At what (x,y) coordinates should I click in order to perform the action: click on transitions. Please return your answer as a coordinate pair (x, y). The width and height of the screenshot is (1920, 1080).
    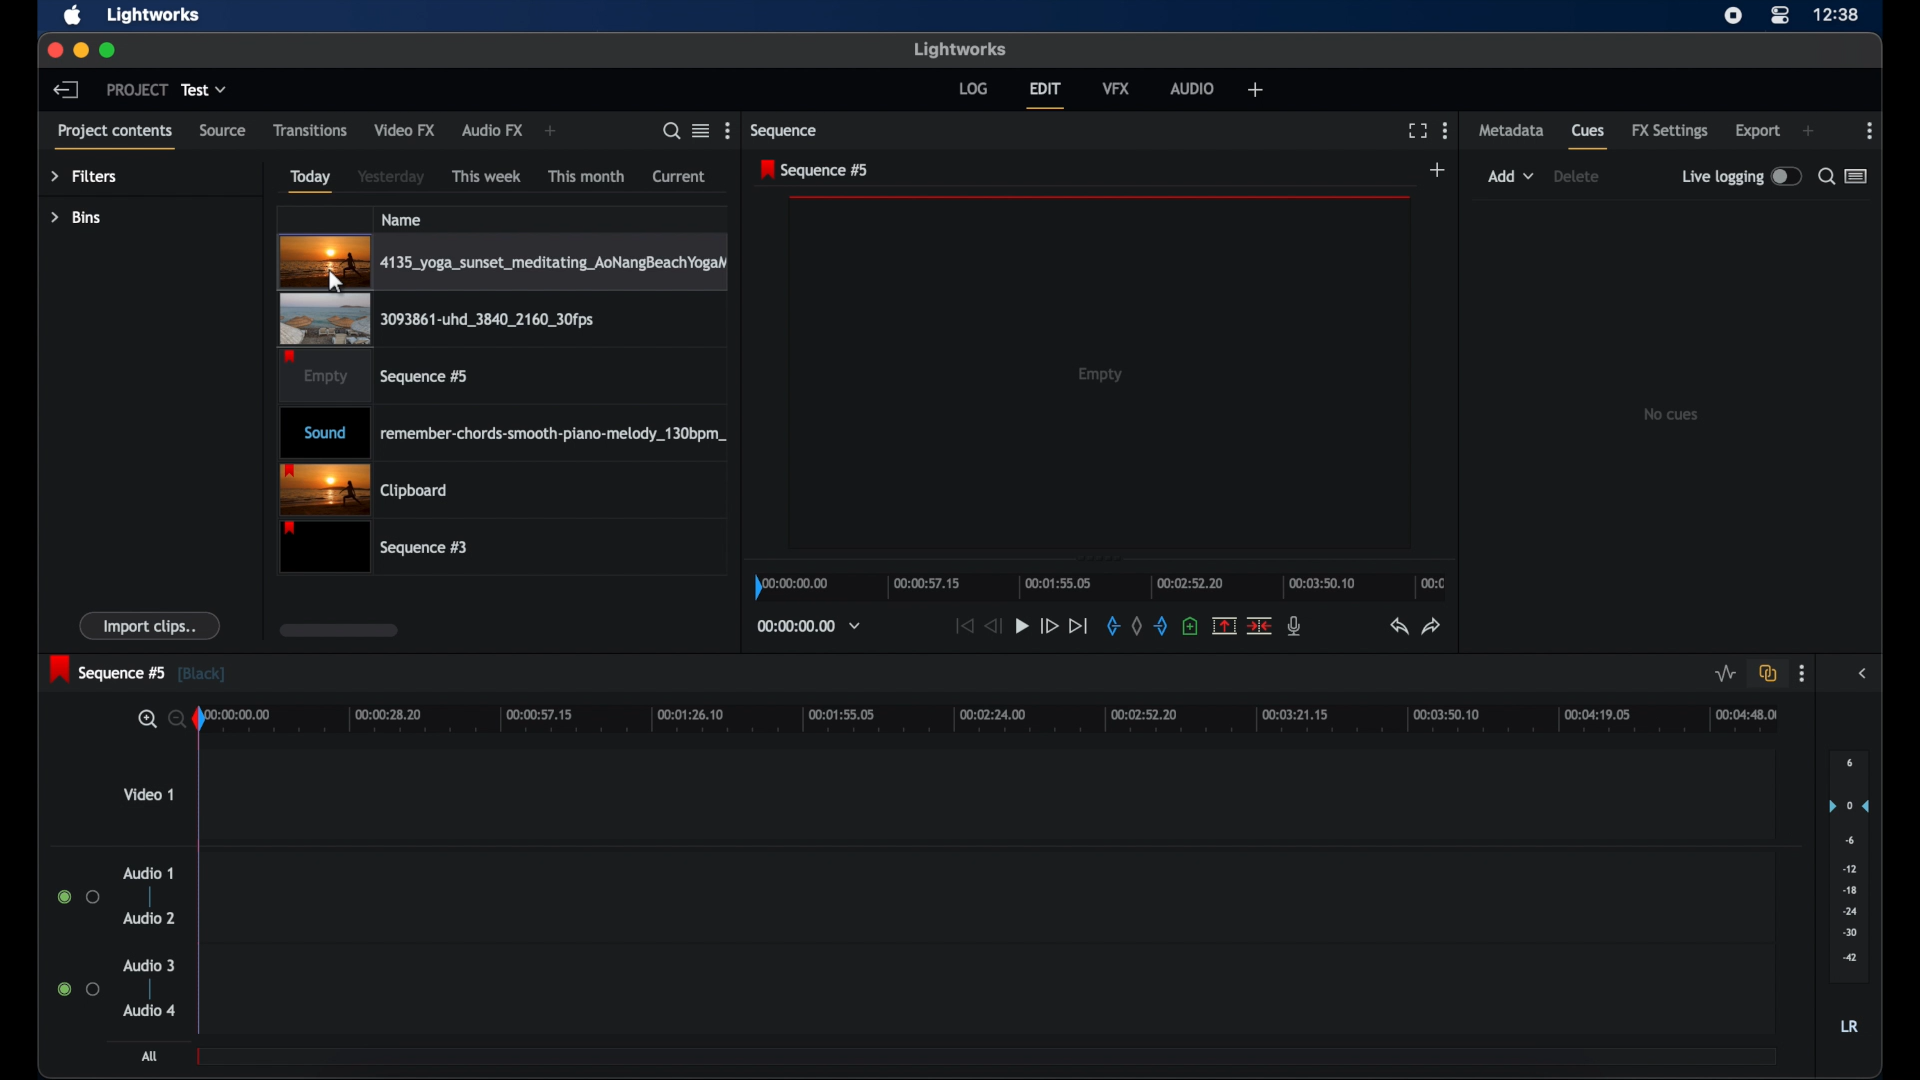
    Looking at the image, I should click on (310, 131).